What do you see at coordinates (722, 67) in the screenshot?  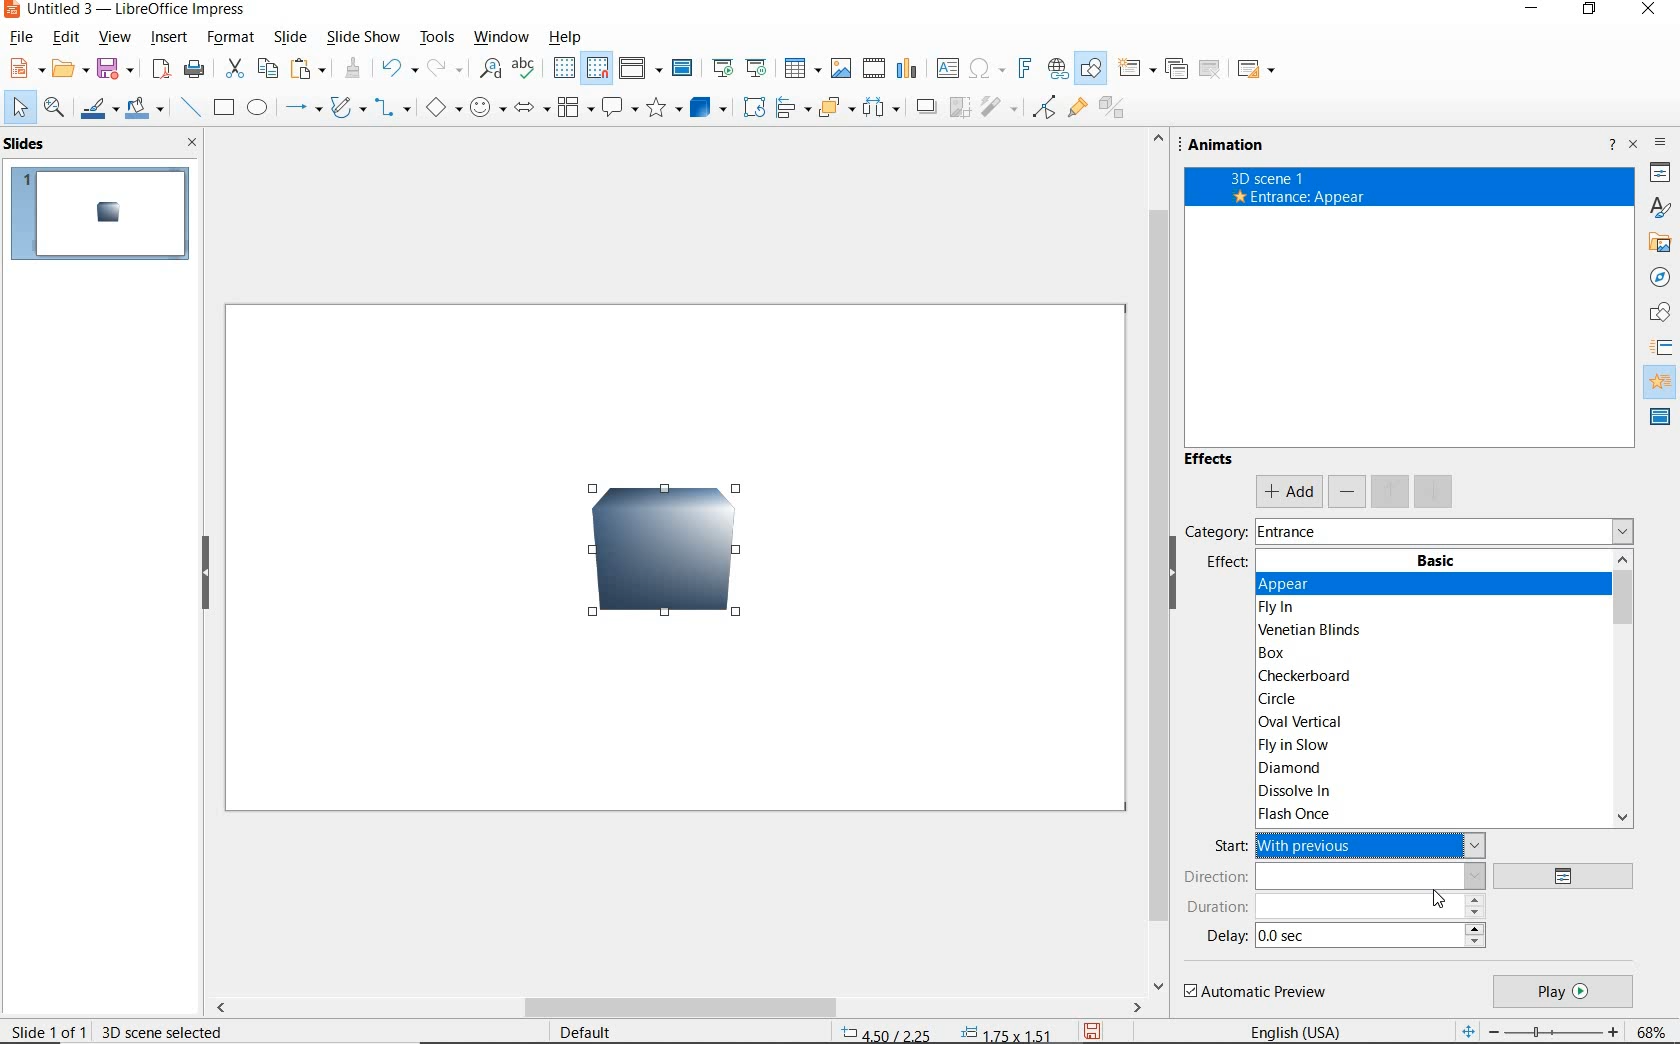 I see `start from previous slide` at bounding box center [722, 67].